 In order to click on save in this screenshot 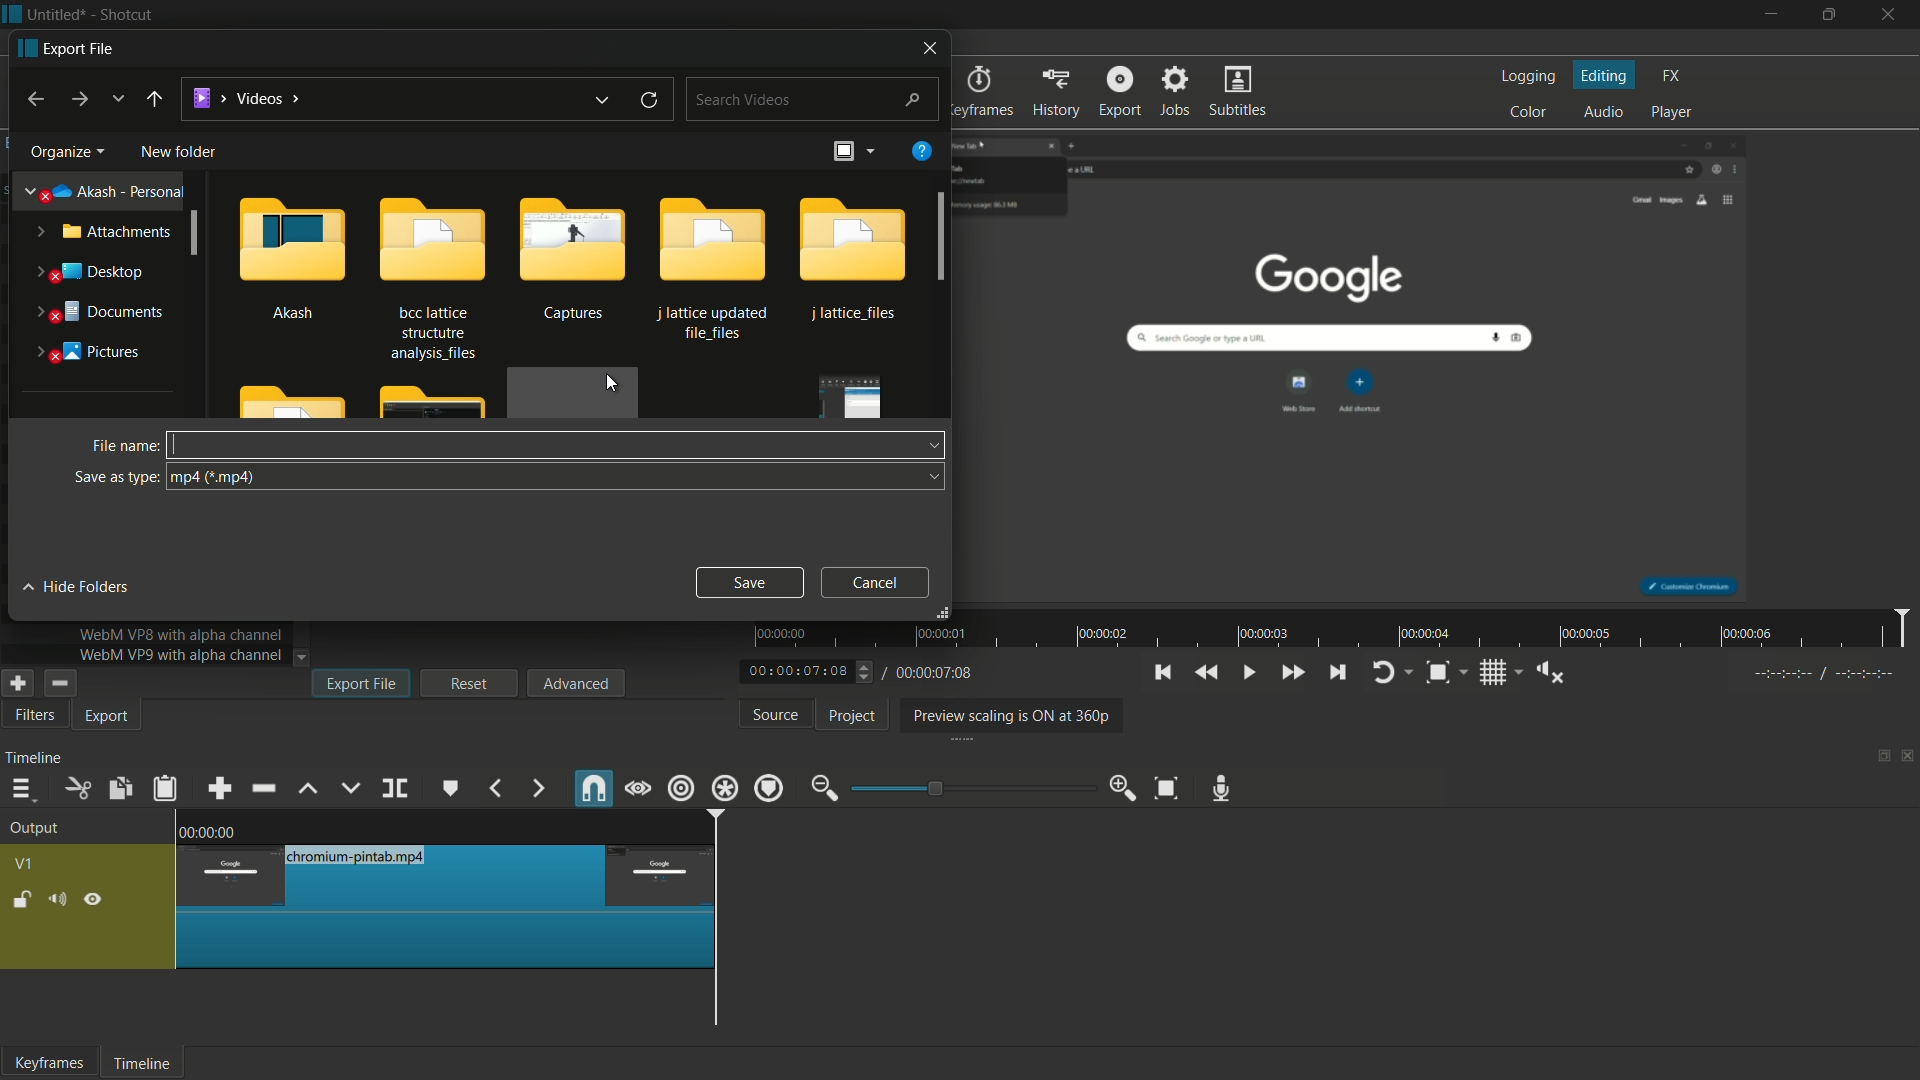, I will do `click(748, 580)`.